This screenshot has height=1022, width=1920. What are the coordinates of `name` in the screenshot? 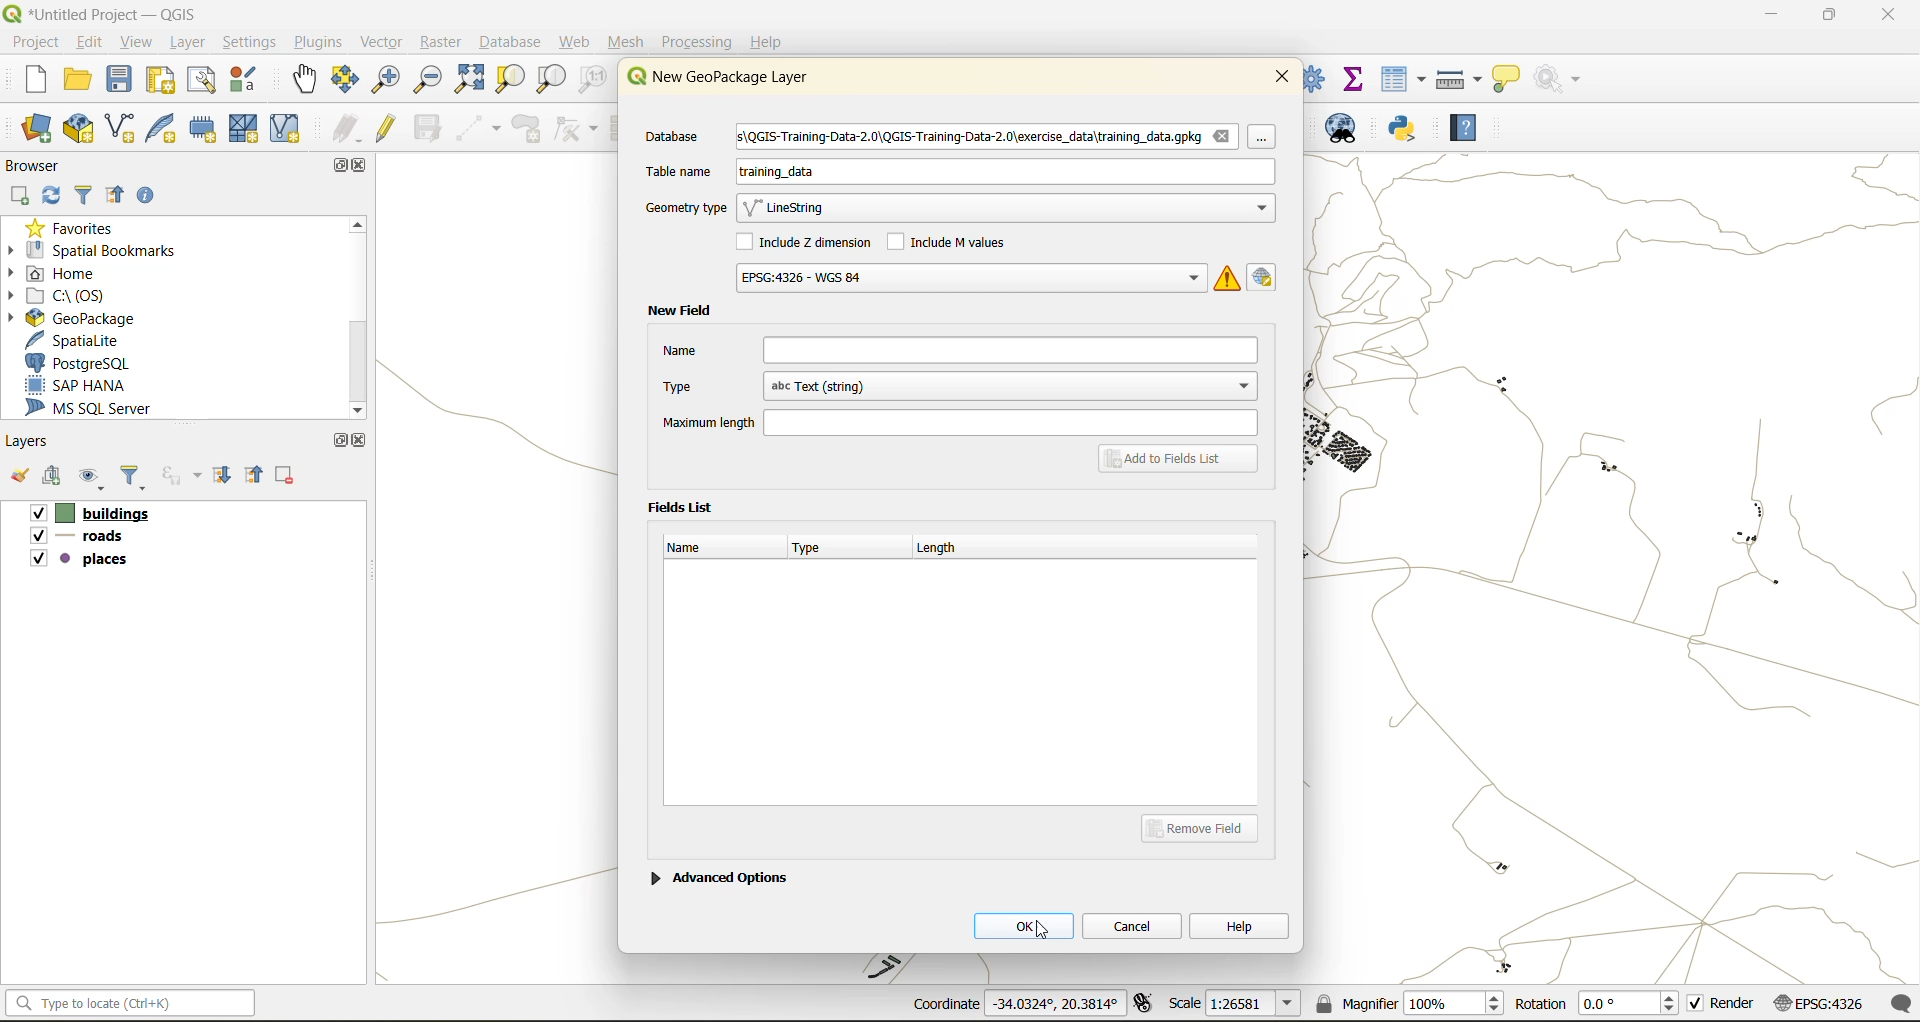 It's located at (959, 350).